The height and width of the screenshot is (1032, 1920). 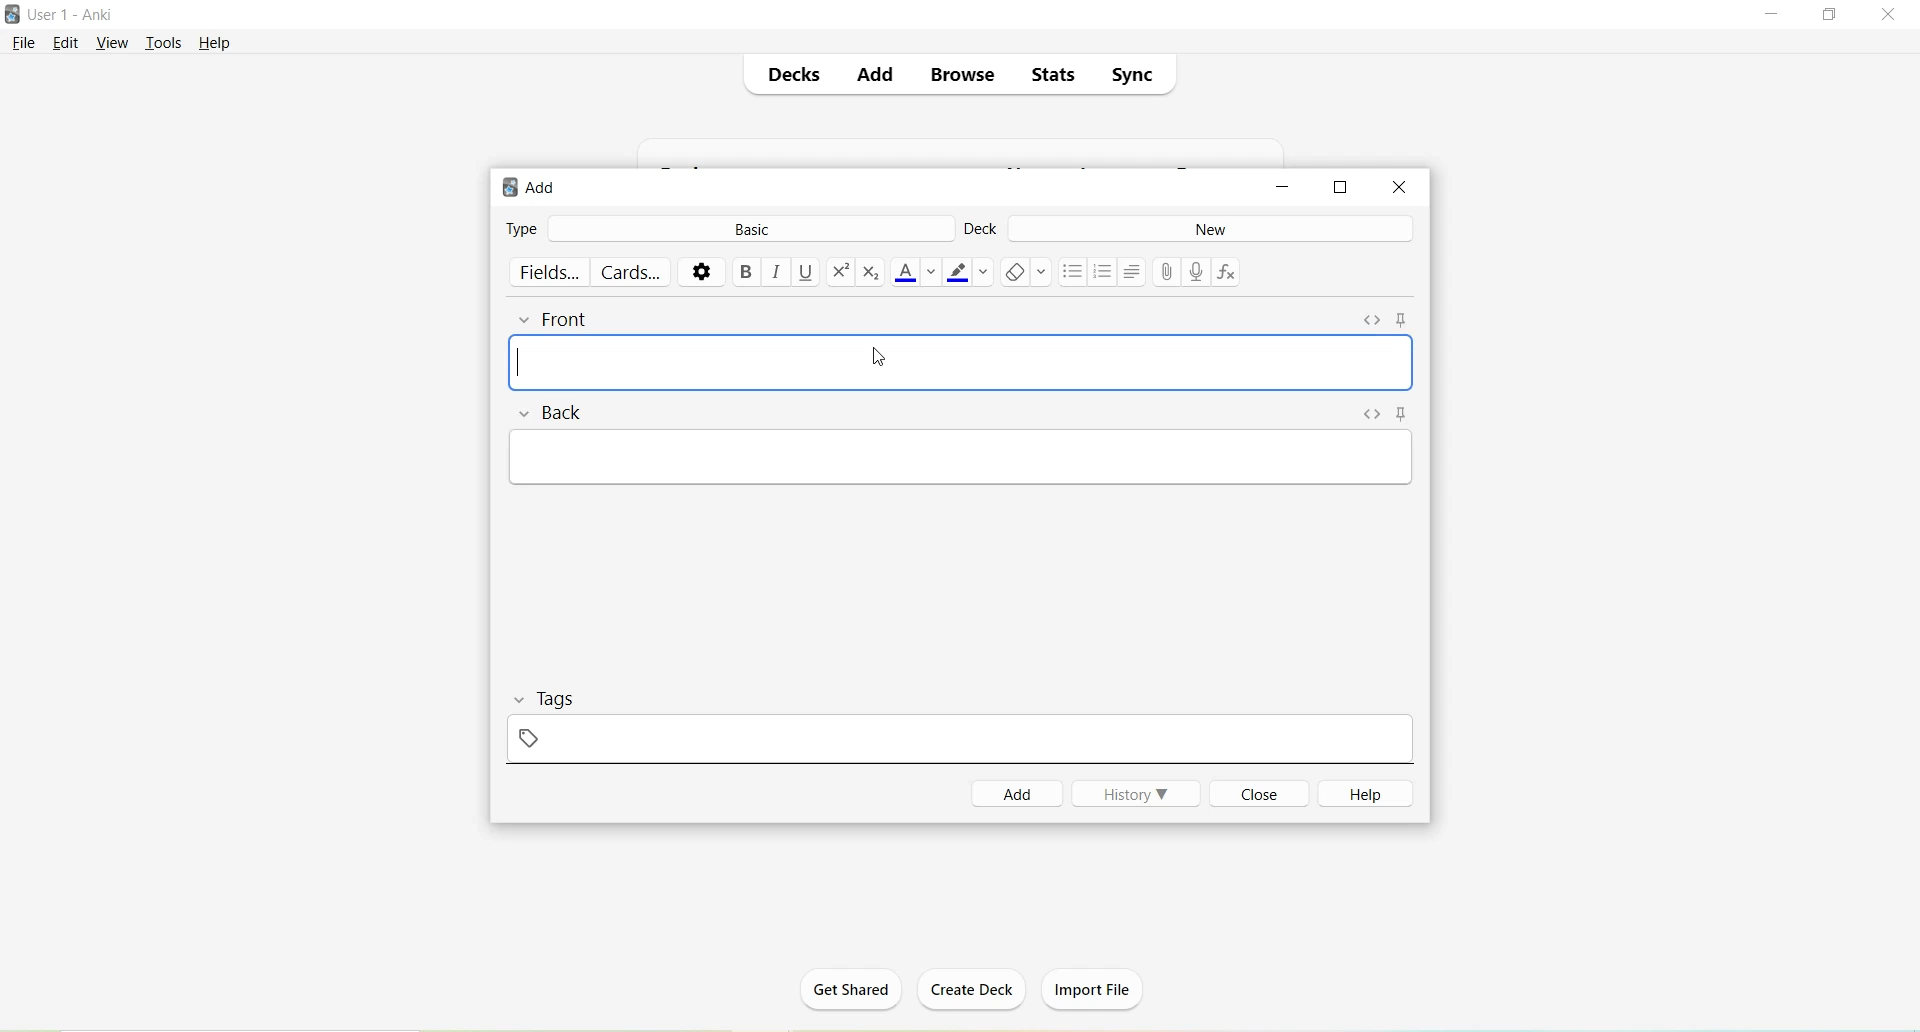 What do you see at coordinates (550, 272) in the screenshot?
I see `Fields..` at bounding box center [550, 272].